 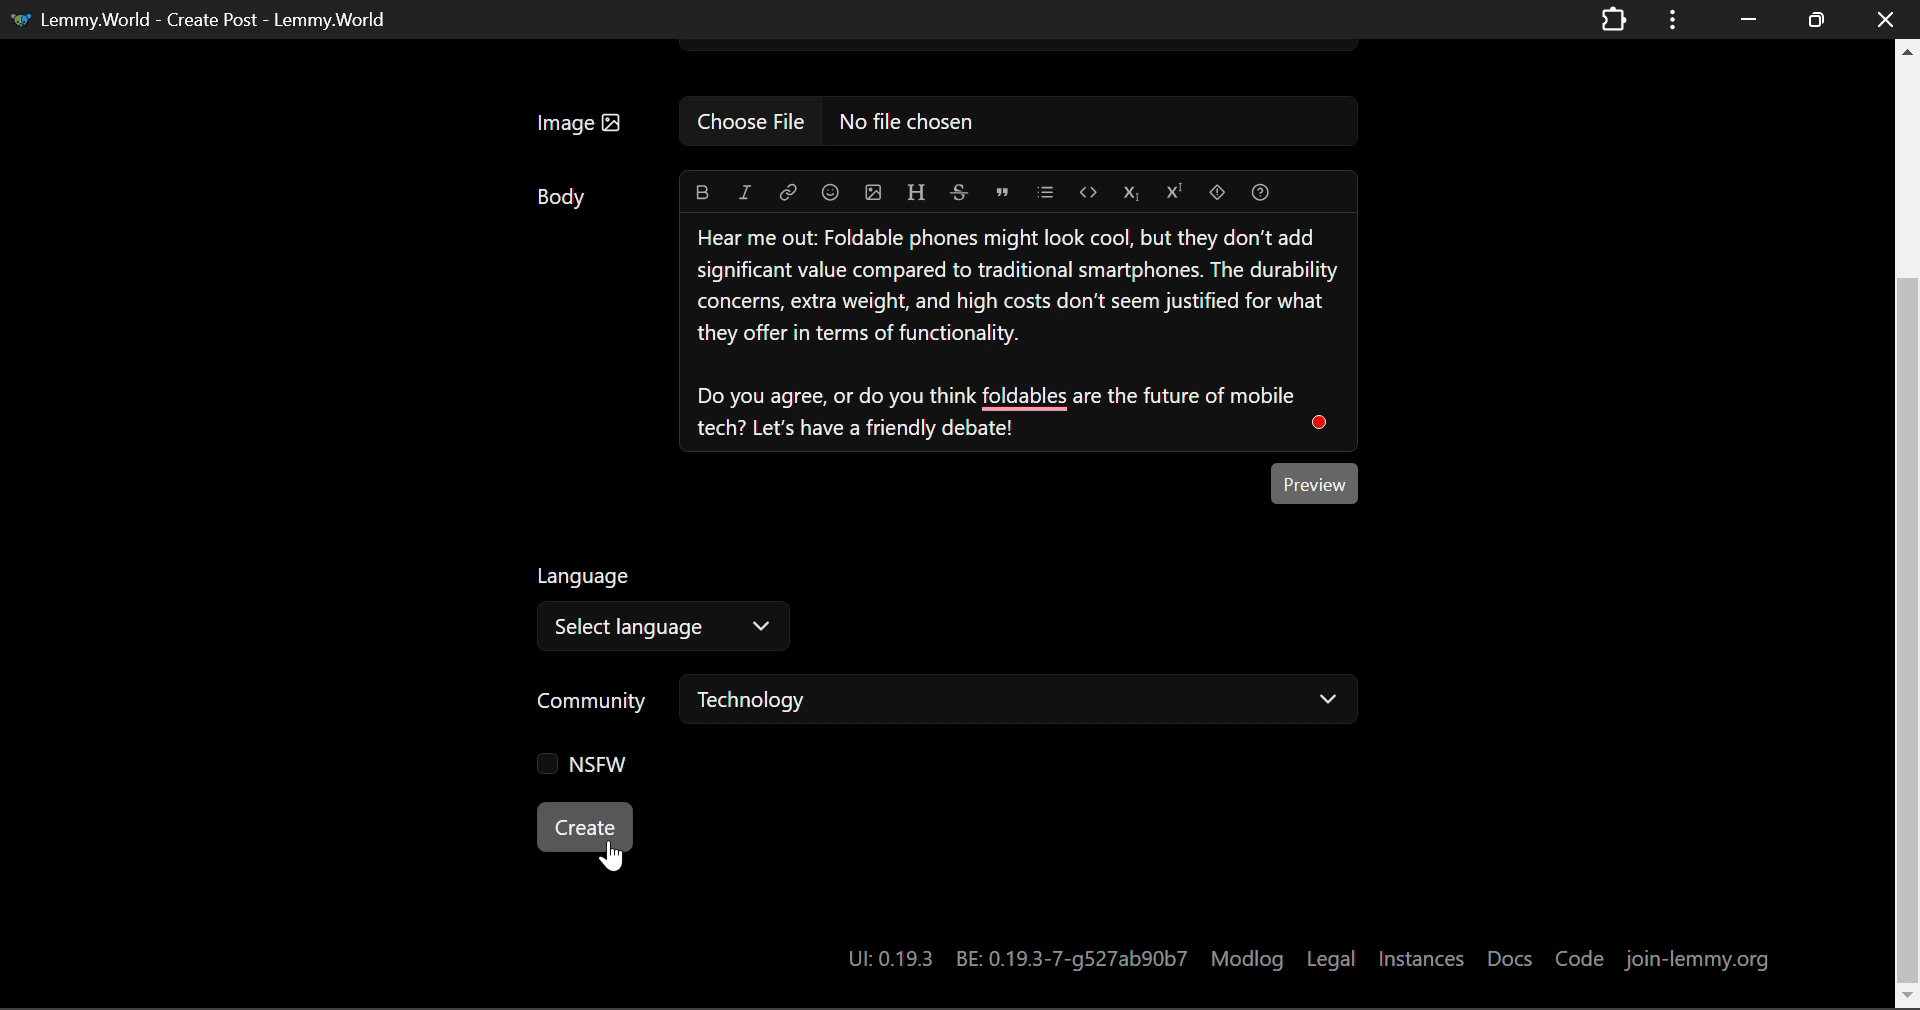 What do you see at coordinates (1216, 193) in the screenshot?
I see `spoiler` at bounding box center [1216, 193].